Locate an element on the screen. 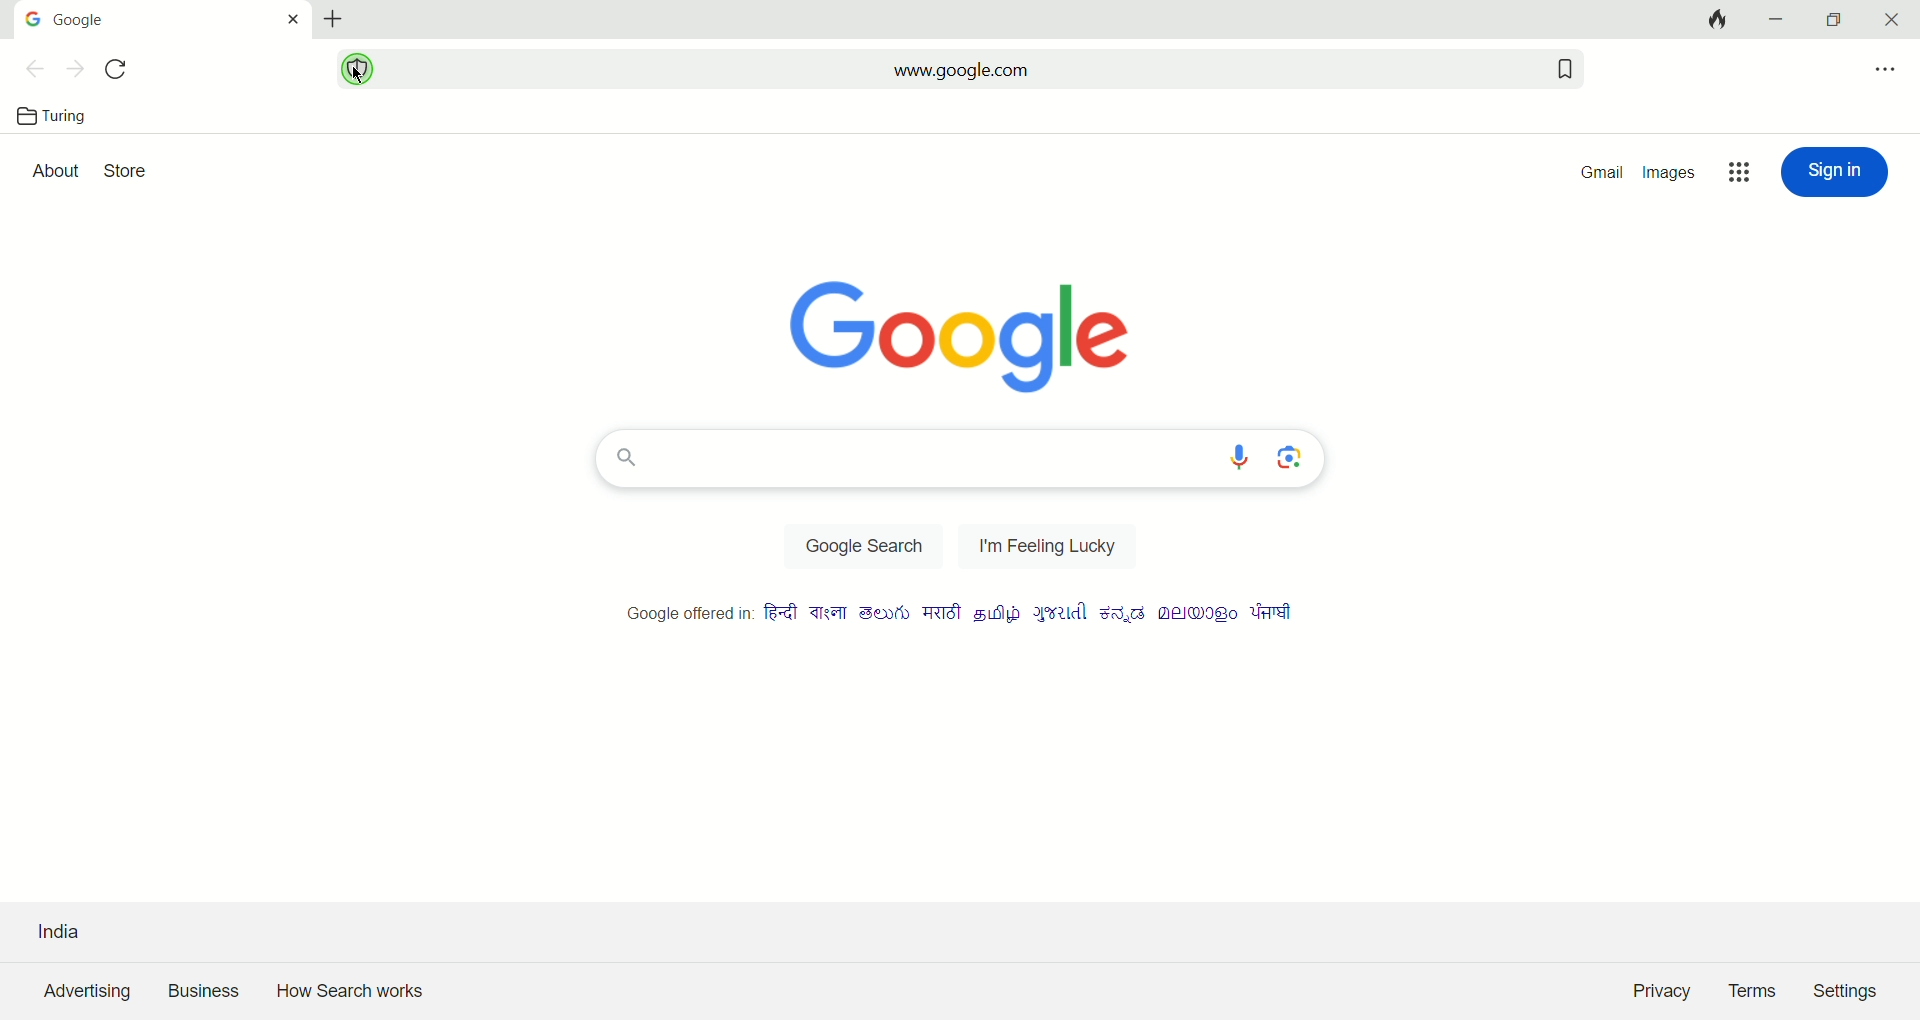  close tab is located at coordinates (287, 20).